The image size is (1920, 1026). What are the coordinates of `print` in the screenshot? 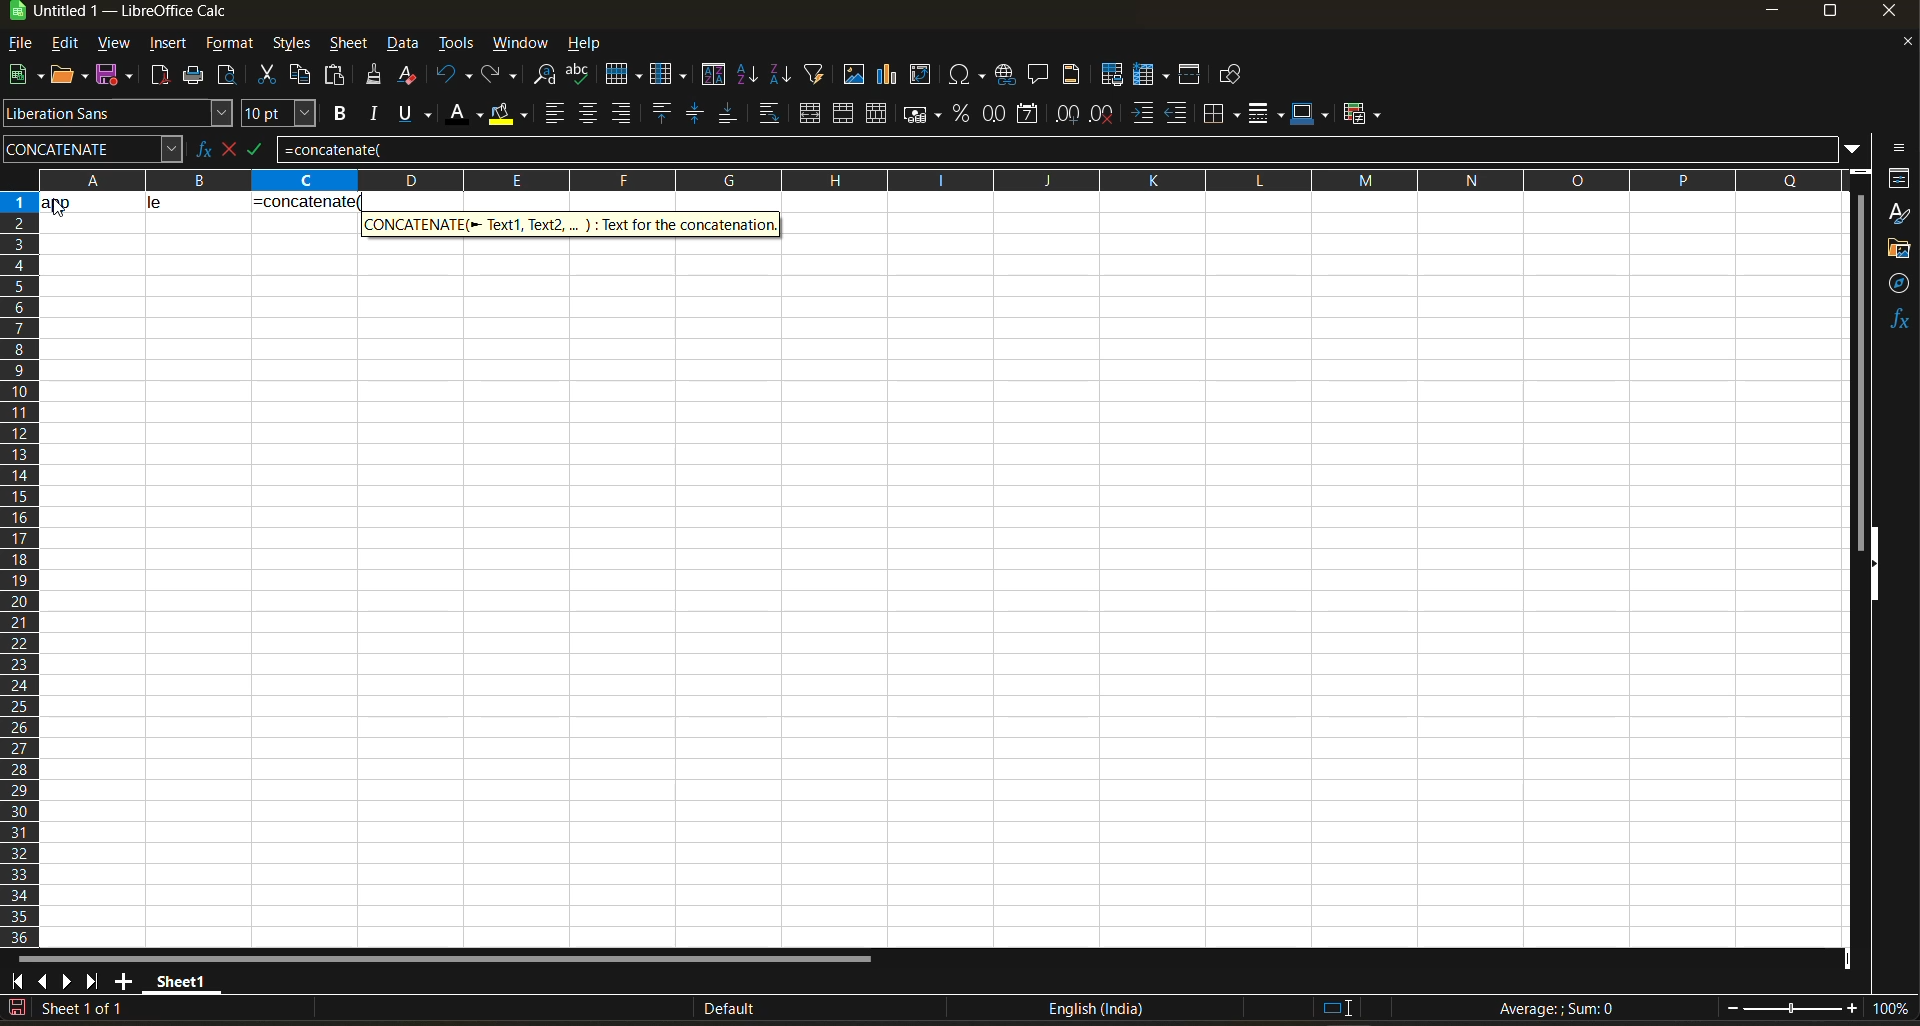 It's located at (193, 76).